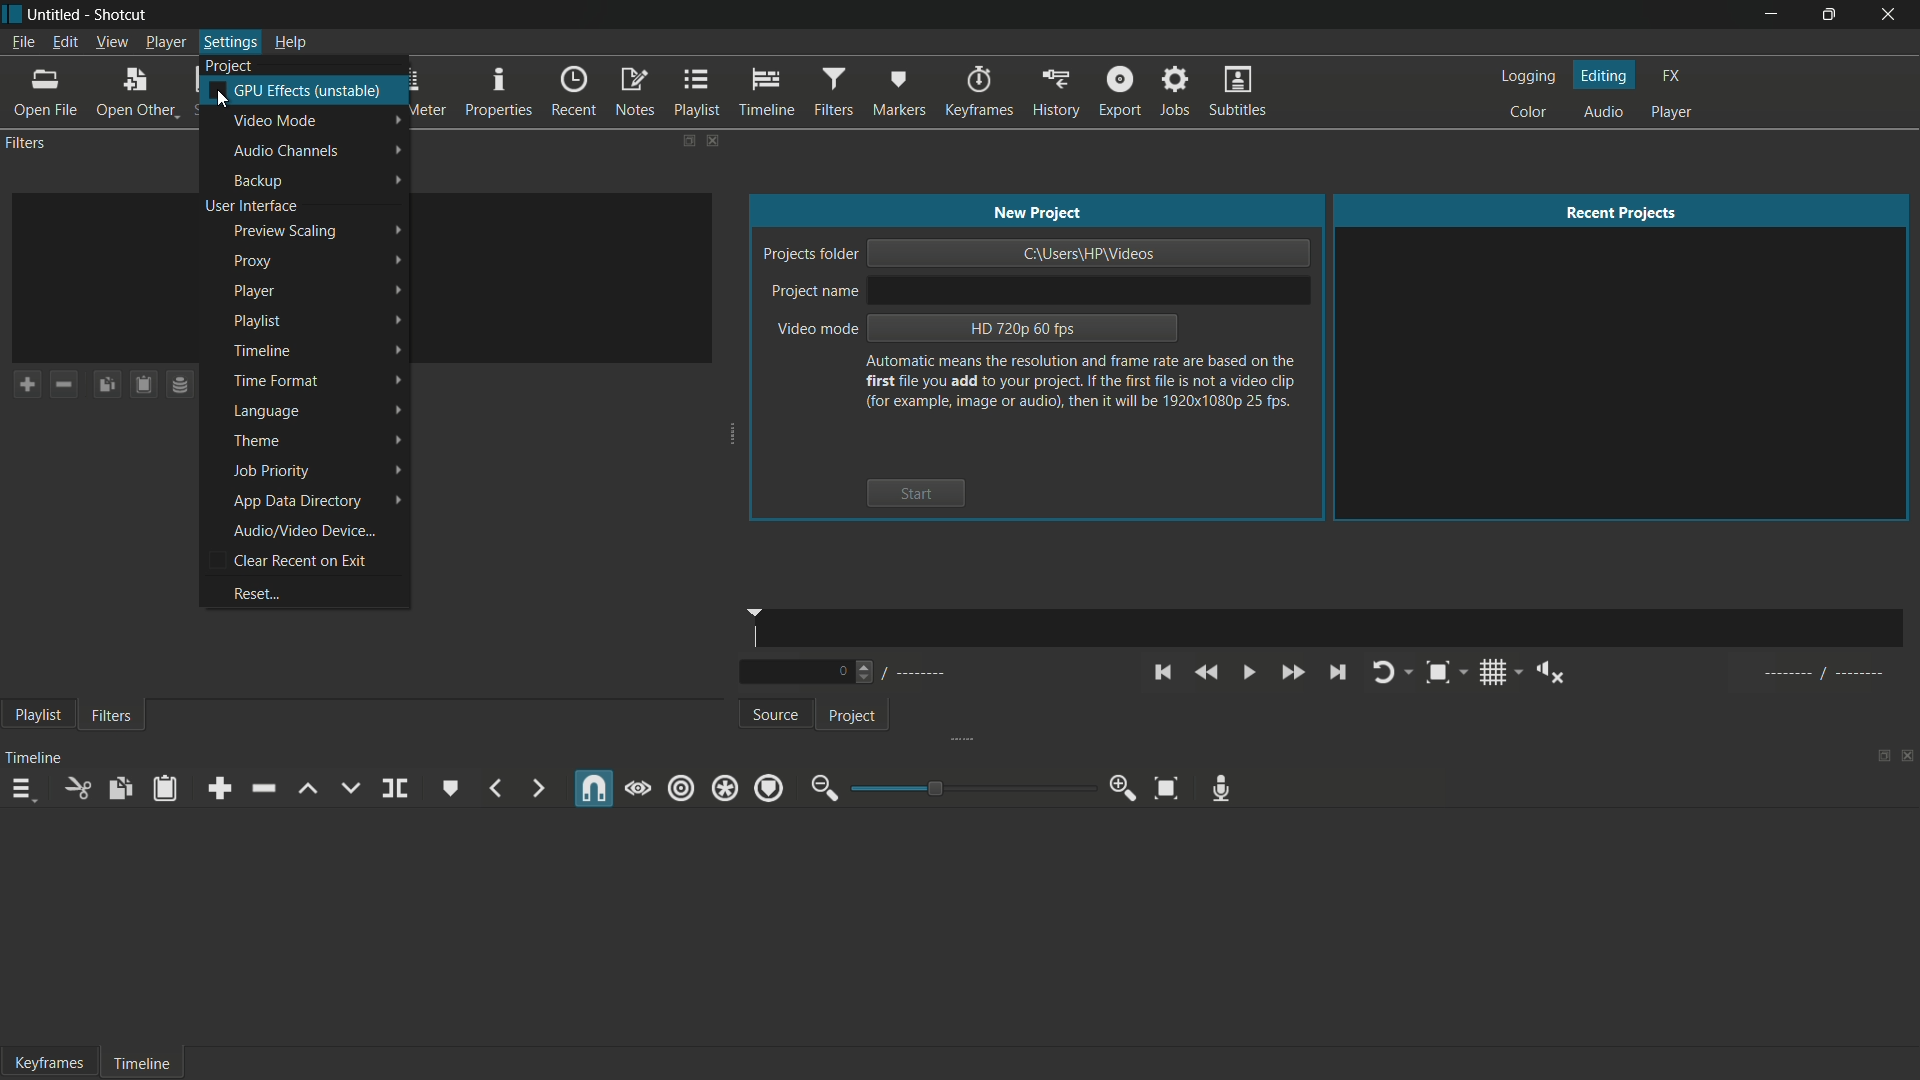 This screenshot has height=1080, width=1920. I want to click on gpu effects, so click(310, 90).